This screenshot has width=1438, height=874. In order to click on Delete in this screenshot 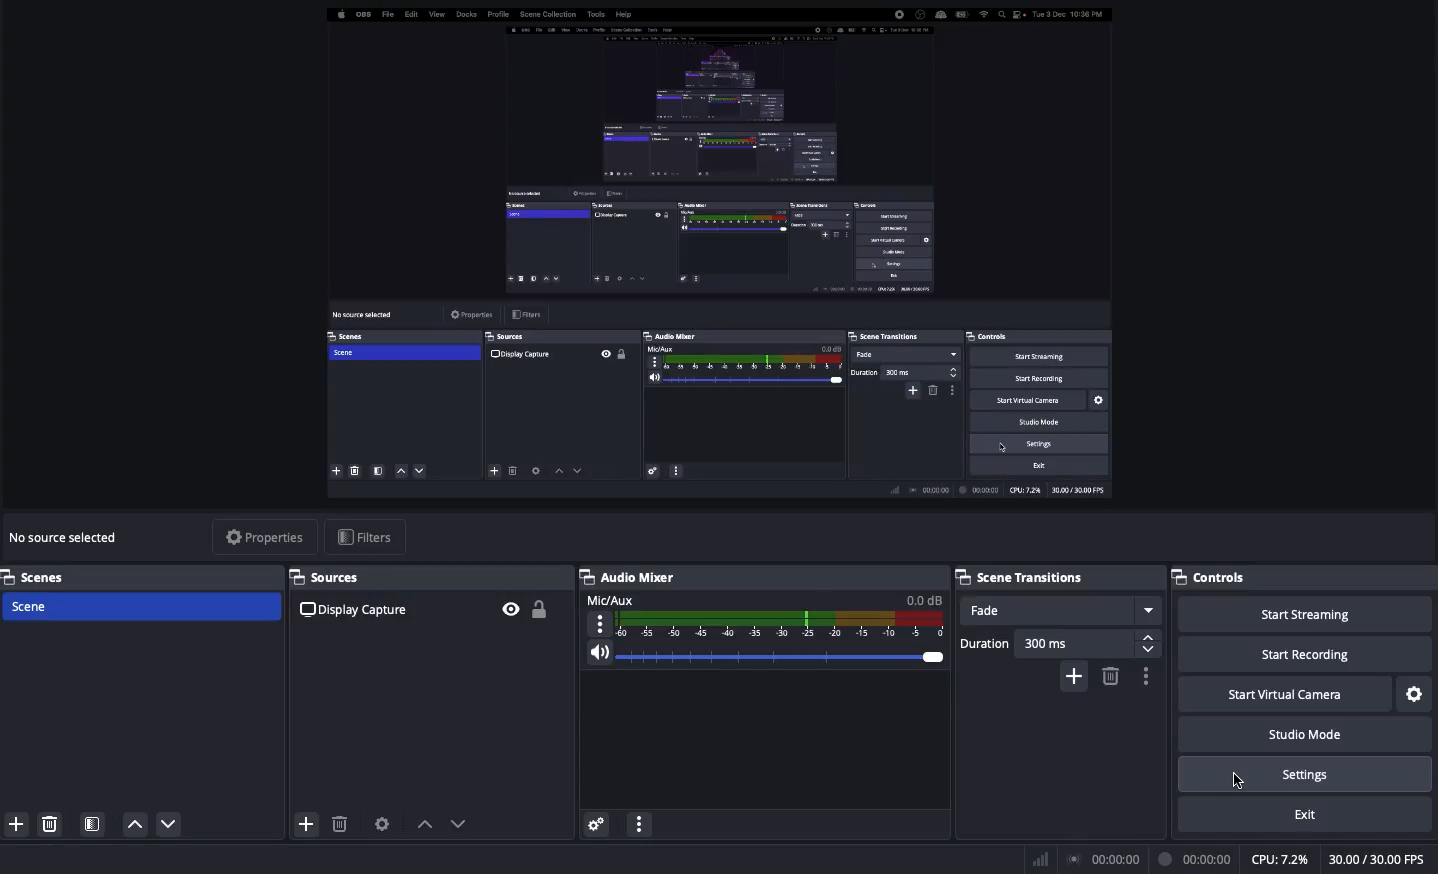, I will do `click(52, 823)`.